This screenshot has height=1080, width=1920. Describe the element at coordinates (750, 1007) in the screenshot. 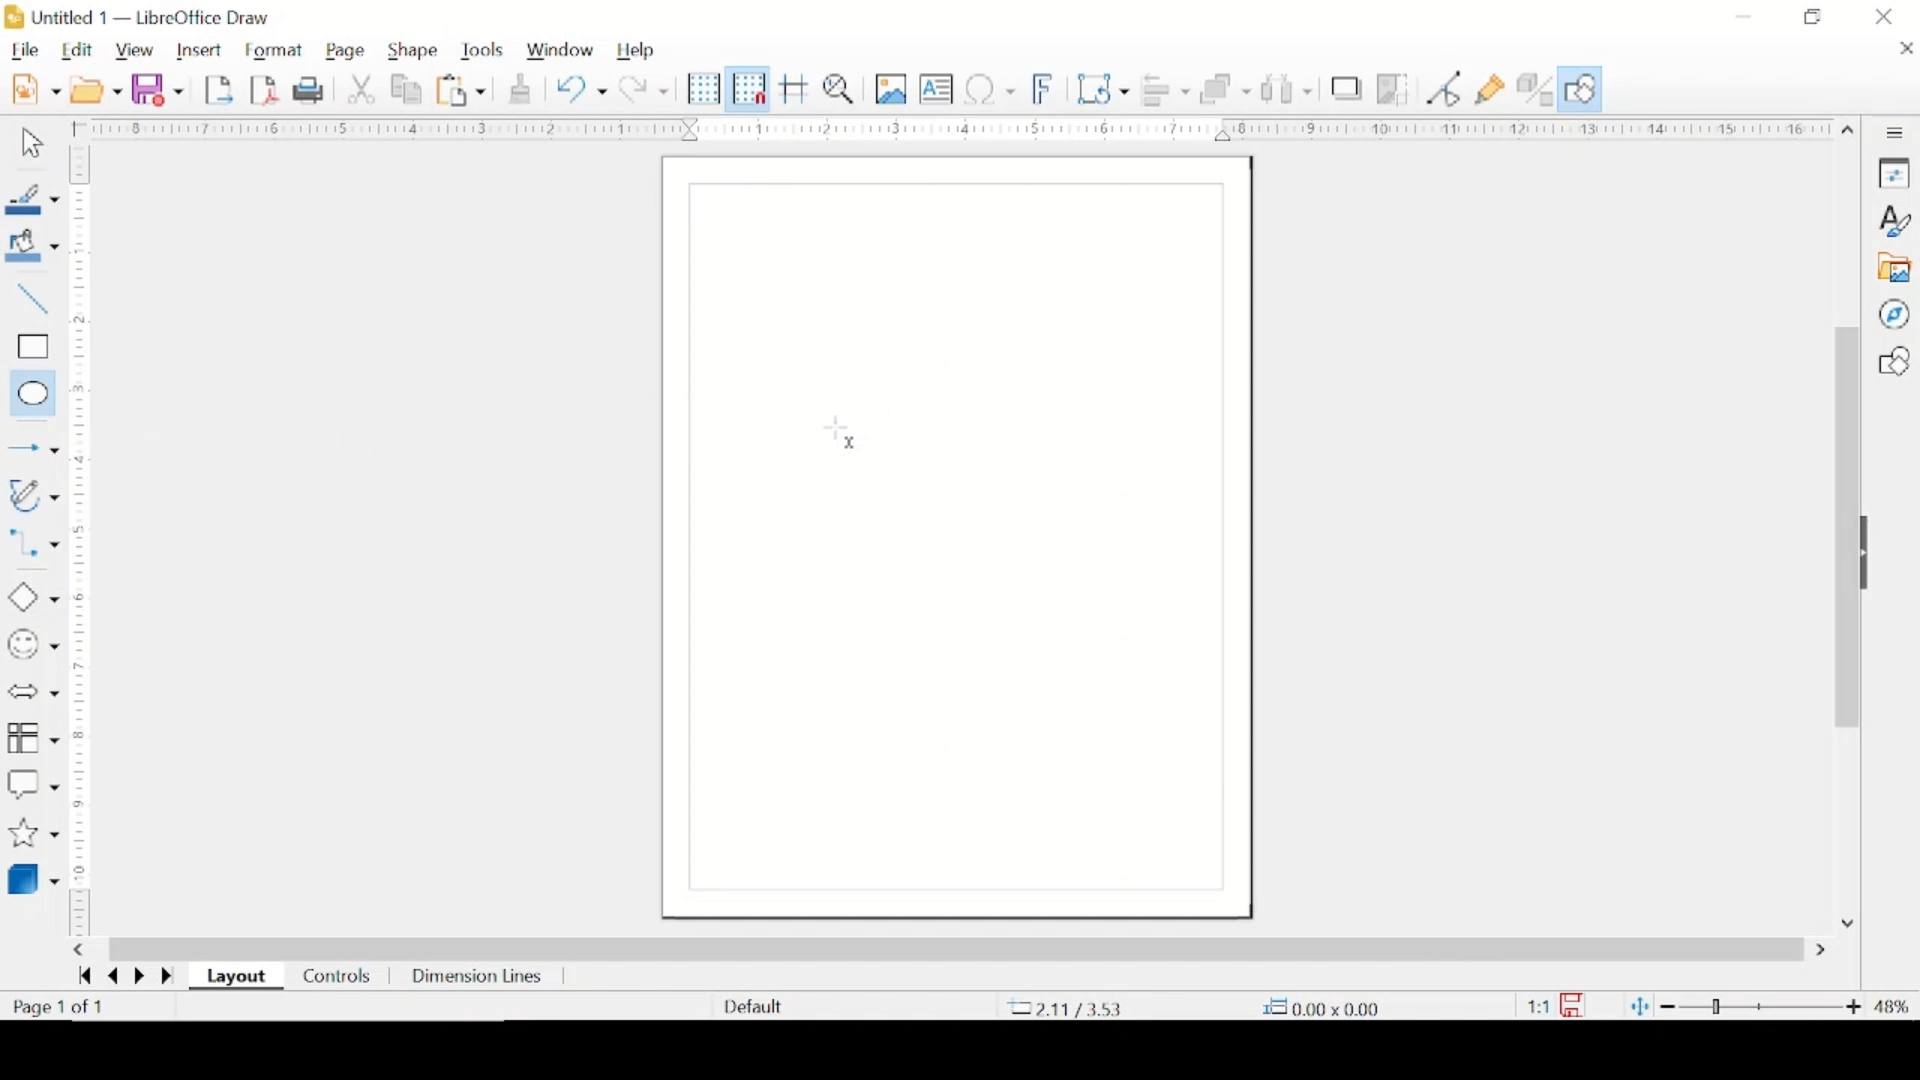

I see `deafult` at that location.